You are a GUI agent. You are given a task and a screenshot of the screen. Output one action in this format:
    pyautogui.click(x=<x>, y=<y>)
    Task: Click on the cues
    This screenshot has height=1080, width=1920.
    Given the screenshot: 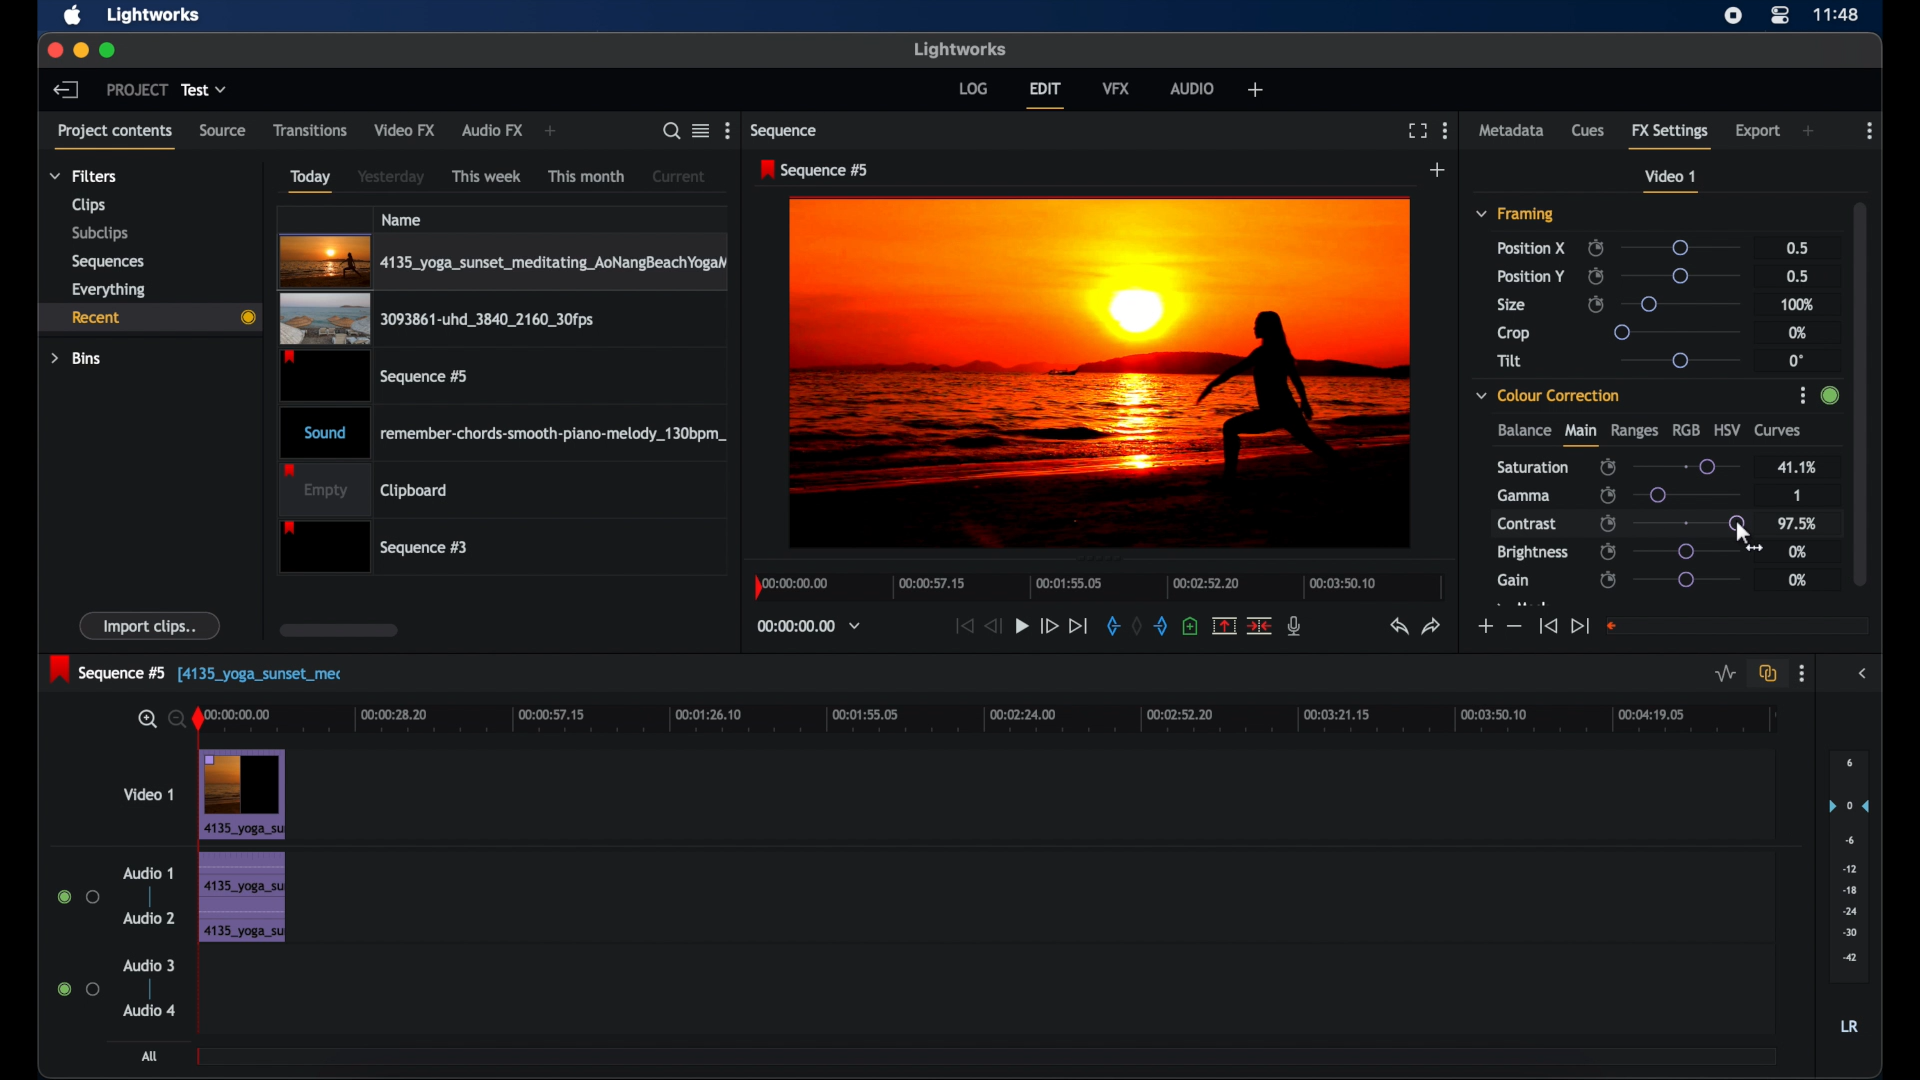 What is the action you would take?
    pyautogui.click(x=1589, y=131)
    